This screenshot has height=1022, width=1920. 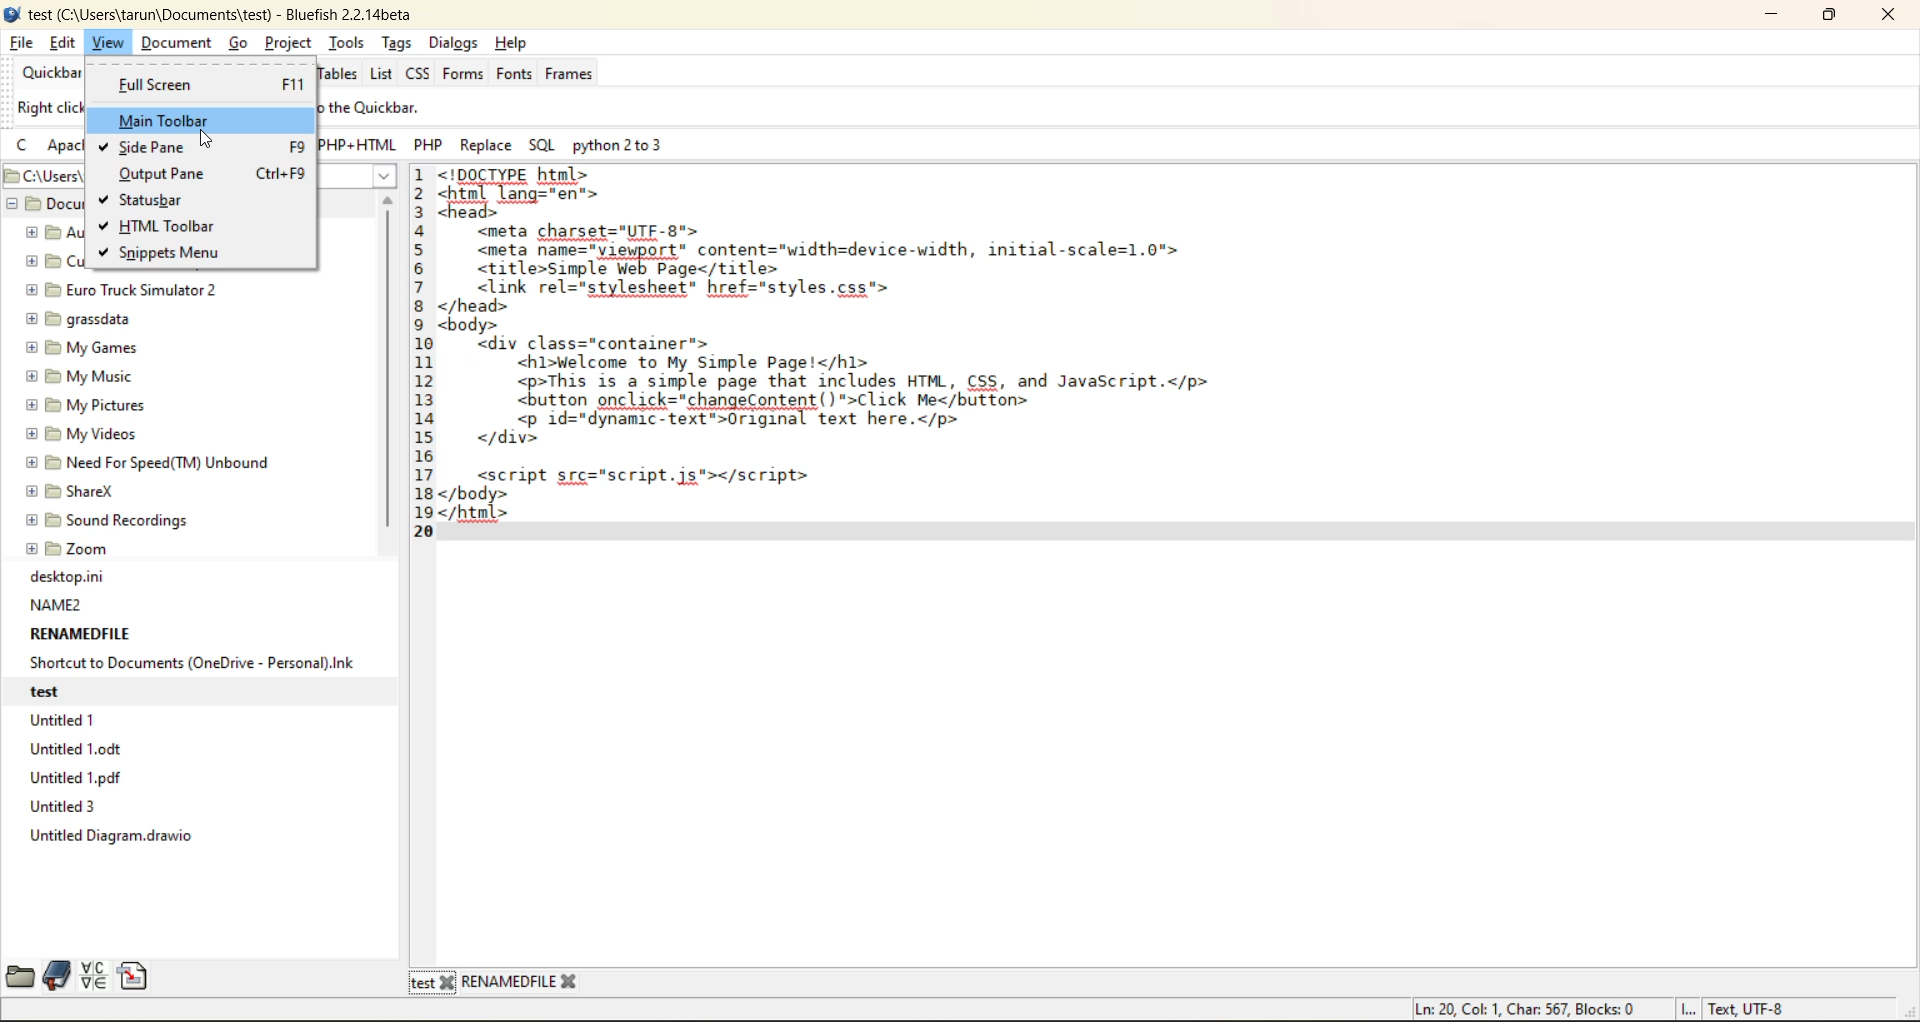 What do you see at coordinates (423, 76) in the screenshot?
I see `css` at bounding box center [423, 76].